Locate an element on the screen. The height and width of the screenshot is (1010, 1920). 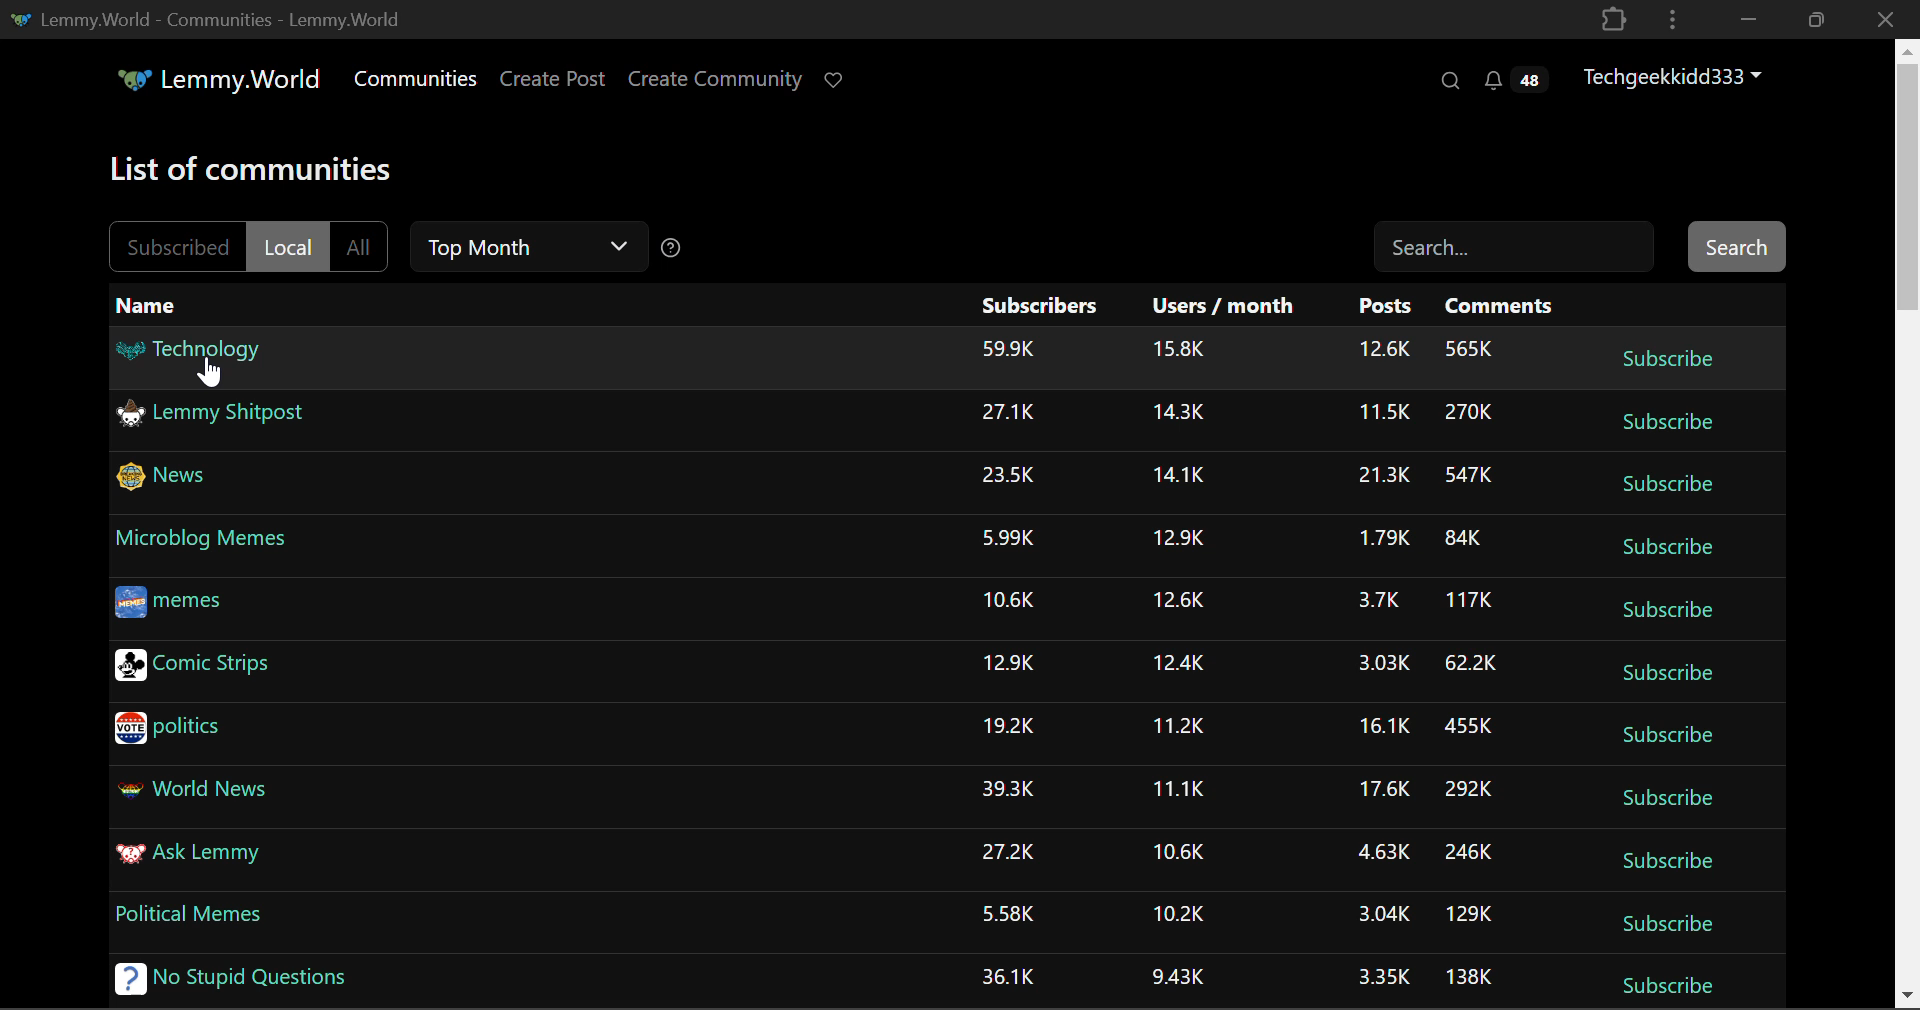
politics is located at coordinates (174, 728).